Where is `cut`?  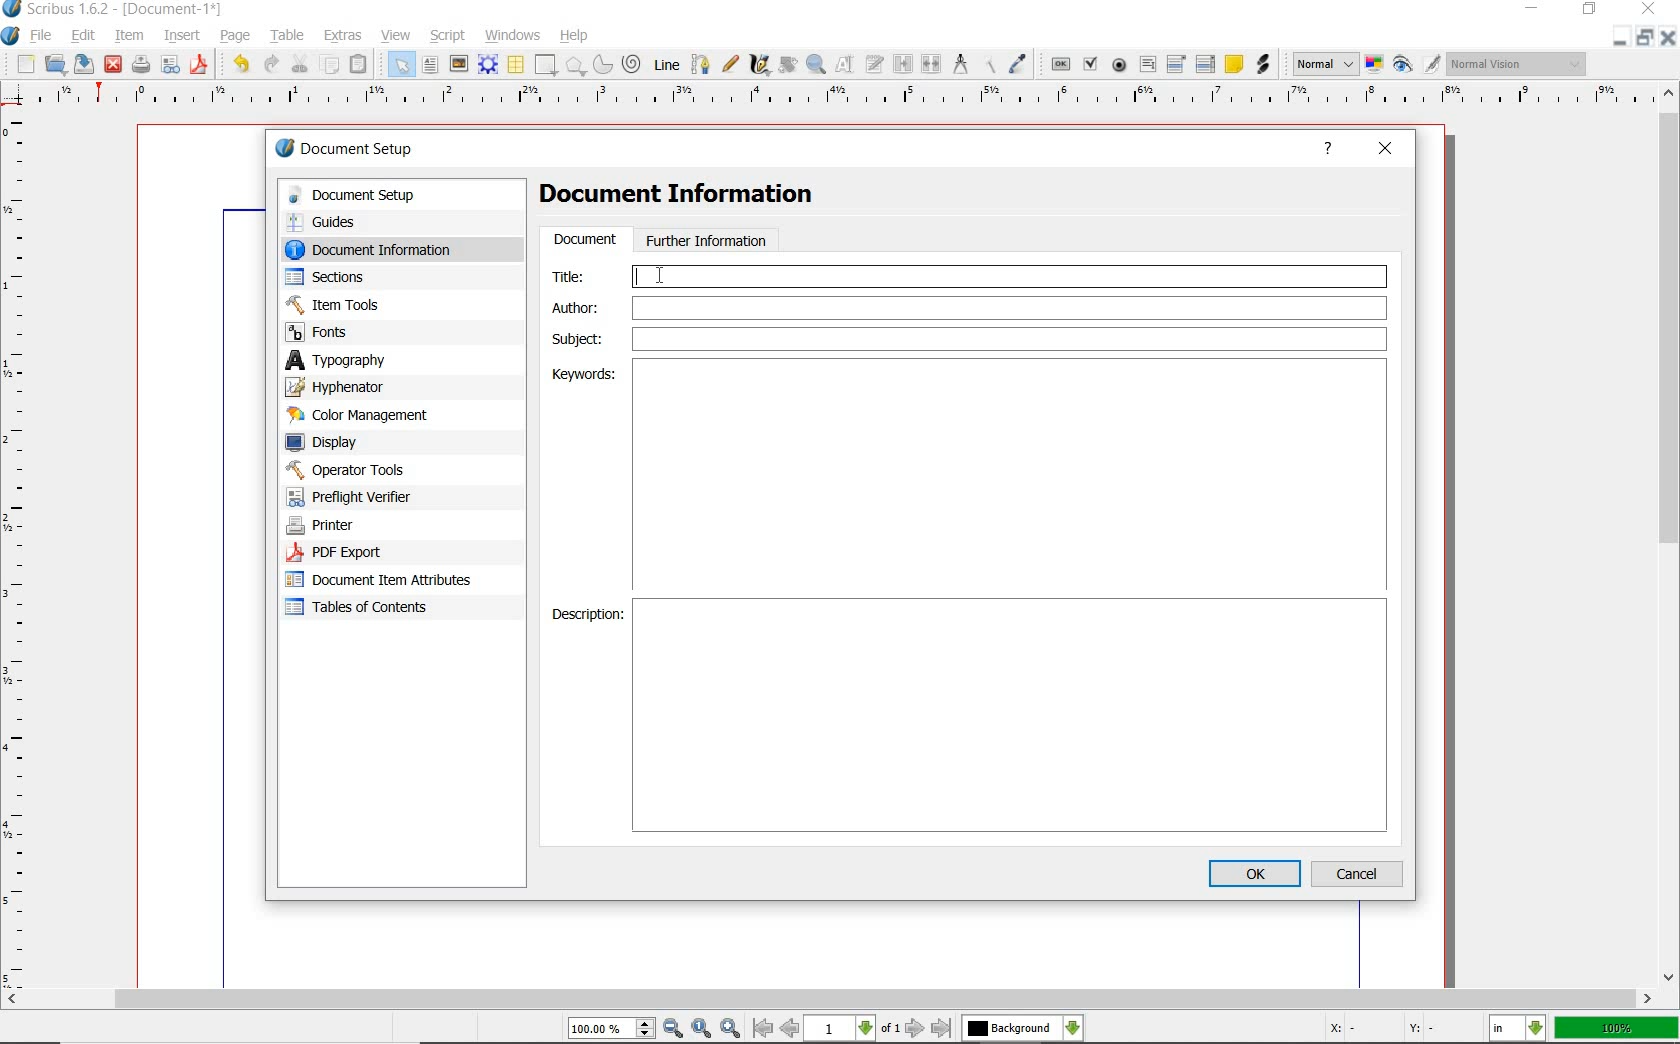
cut is located at coordinates (301, 64).